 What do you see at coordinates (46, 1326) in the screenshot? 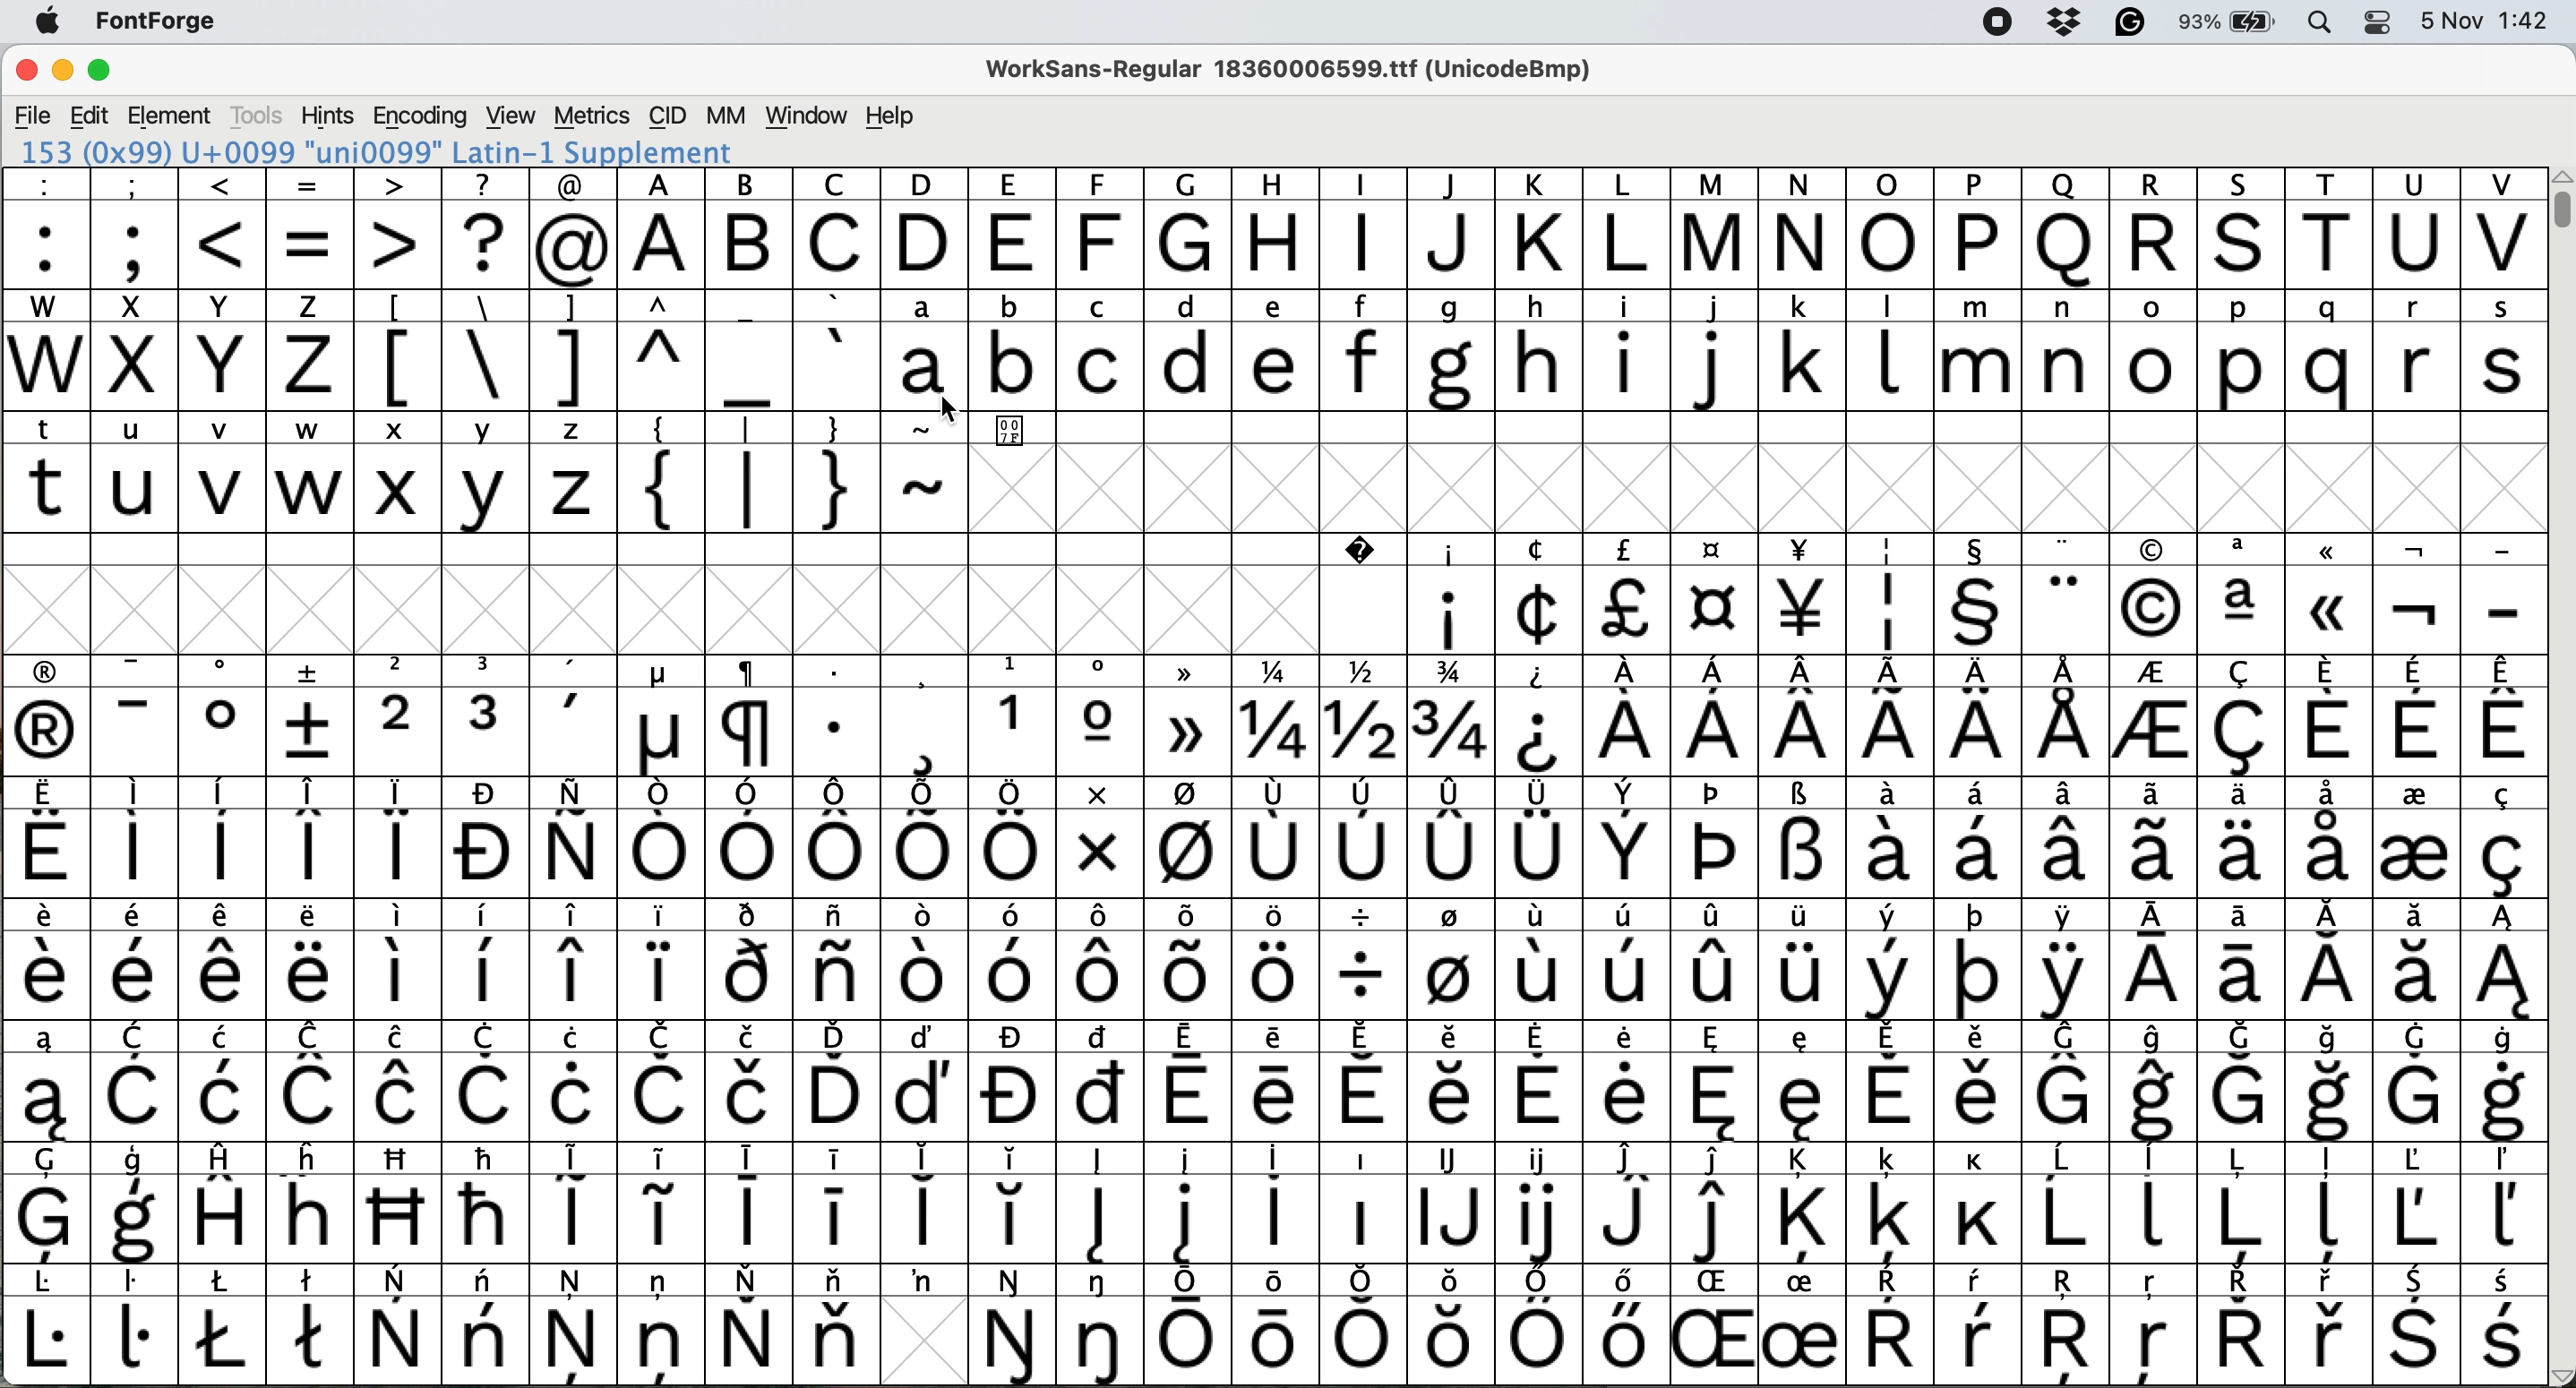
I see `symbol` at bounding box center [46, 1326].